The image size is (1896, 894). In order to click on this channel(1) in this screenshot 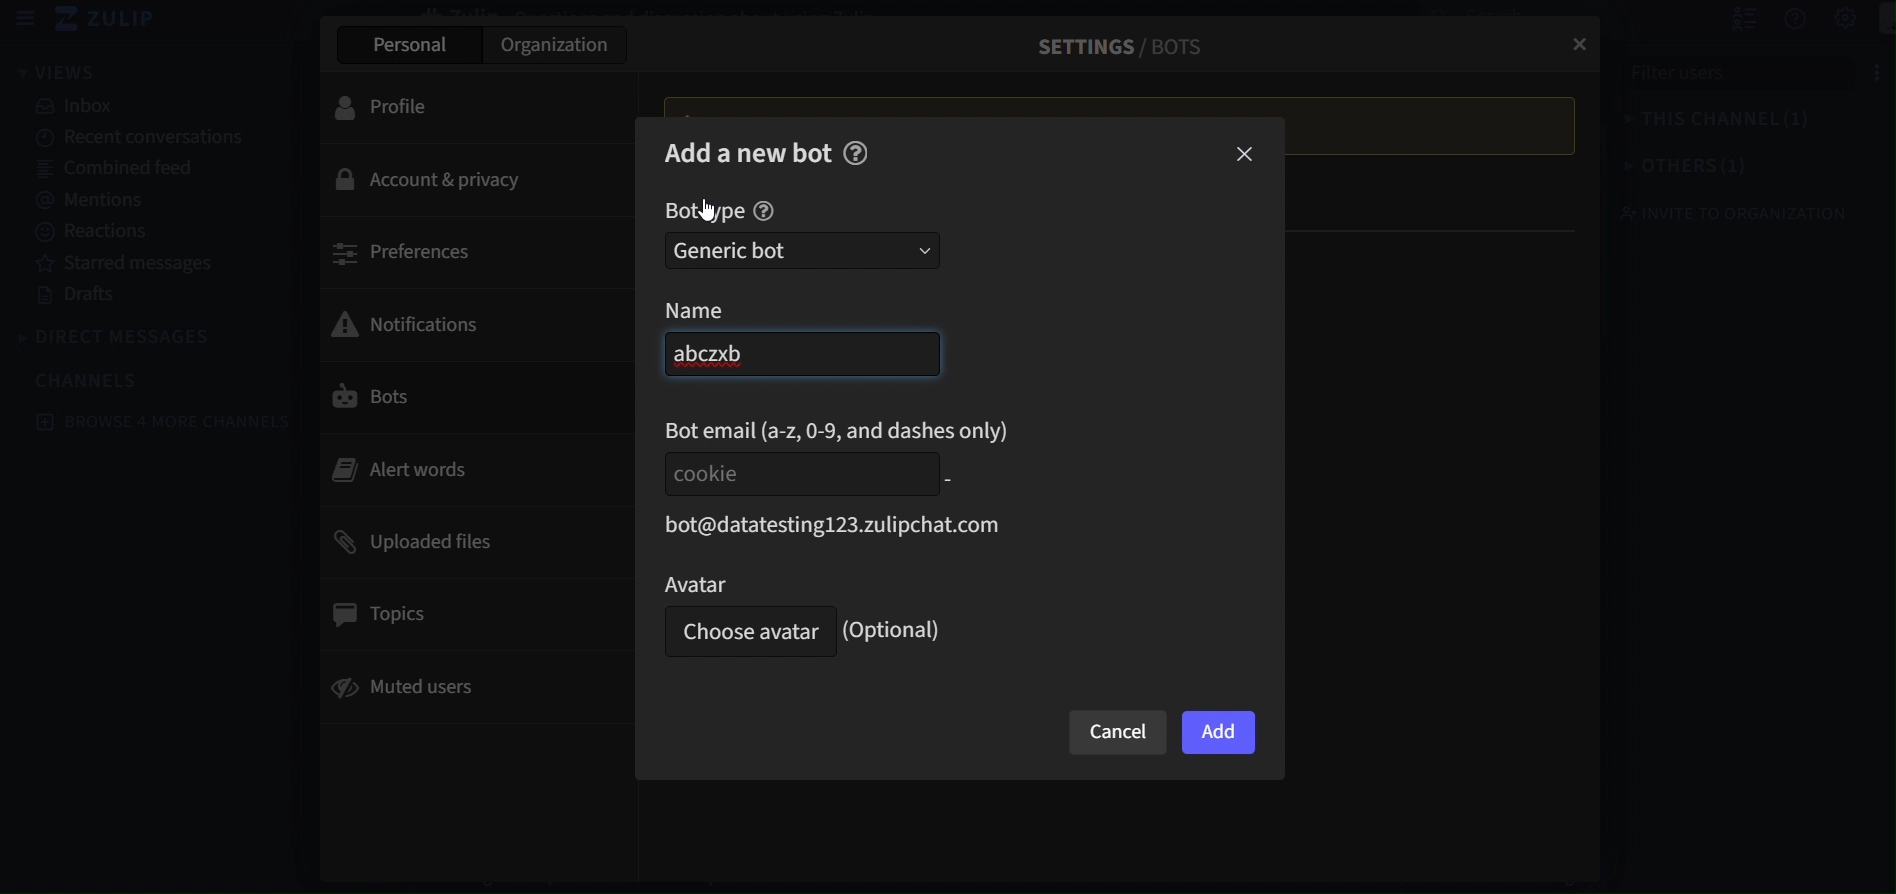, I will do `click(1696, 123)`.